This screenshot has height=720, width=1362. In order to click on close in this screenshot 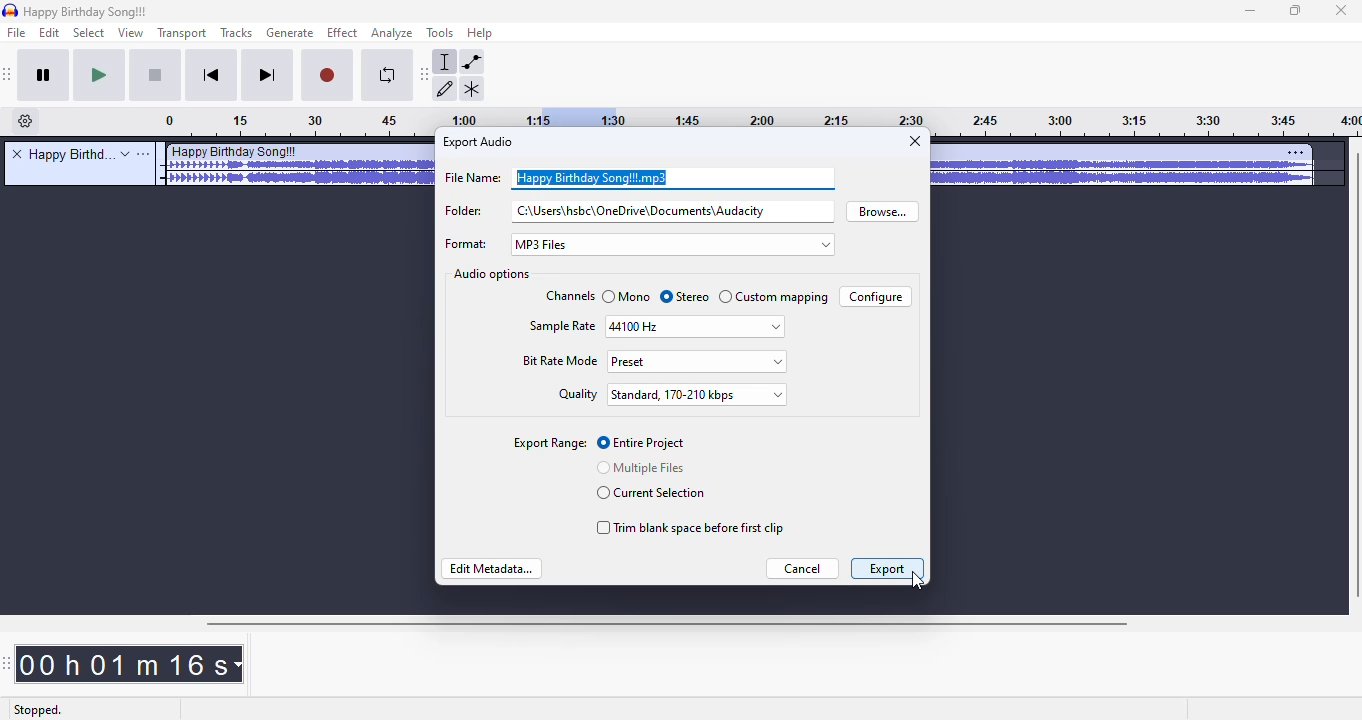, I will do `click(1341, 11)`.